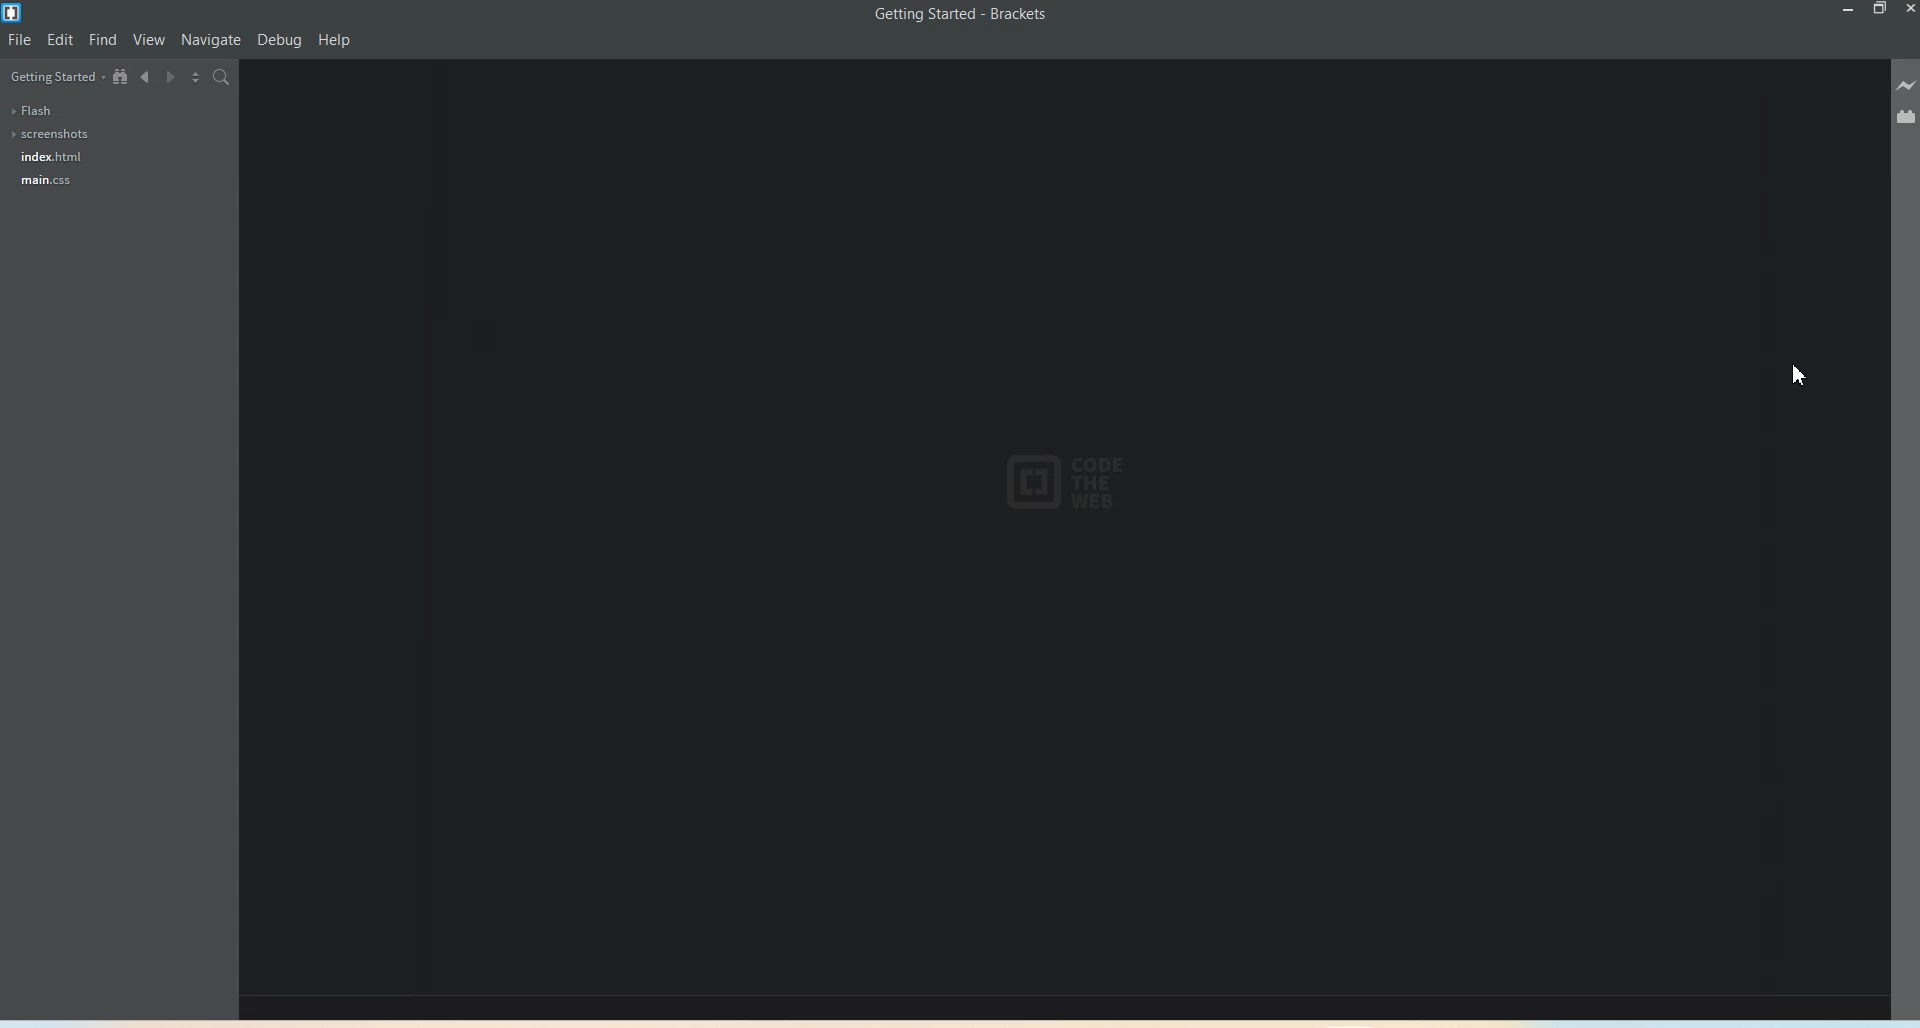 This screenshot has width=1920, height=1028. I want to click on Navigate Forwards, so click(173, 78).